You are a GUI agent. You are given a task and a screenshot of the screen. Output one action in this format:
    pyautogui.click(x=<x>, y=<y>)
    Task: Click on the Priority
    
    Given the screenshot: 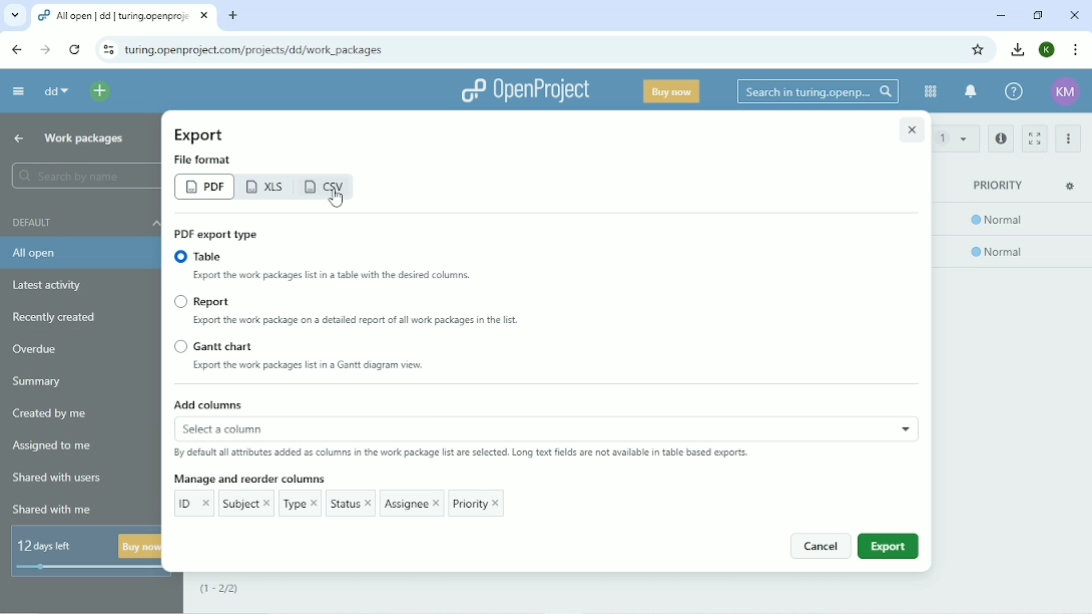 What is the action you would take?
    pyautogui.click(x=477, y=504)
    